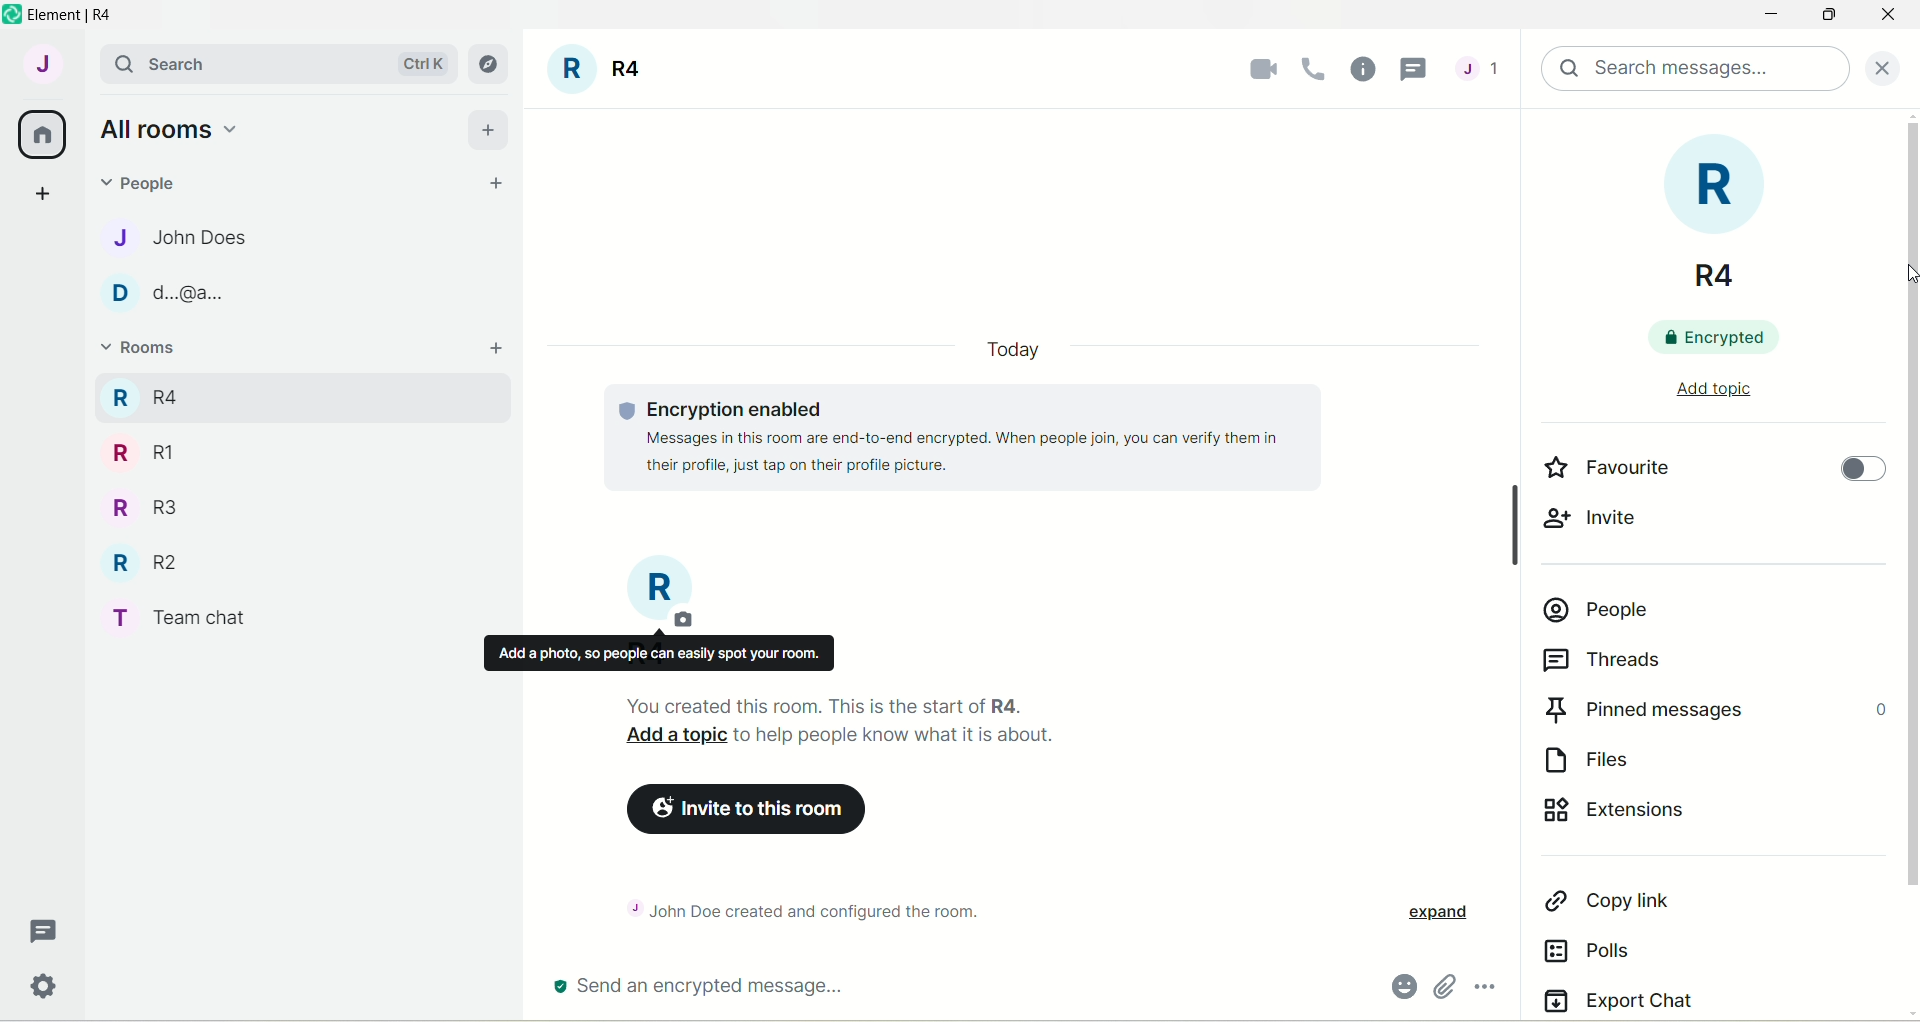  Describe the element at coordinates (1258, 69) in the screenshot. I see `video call` at that location.